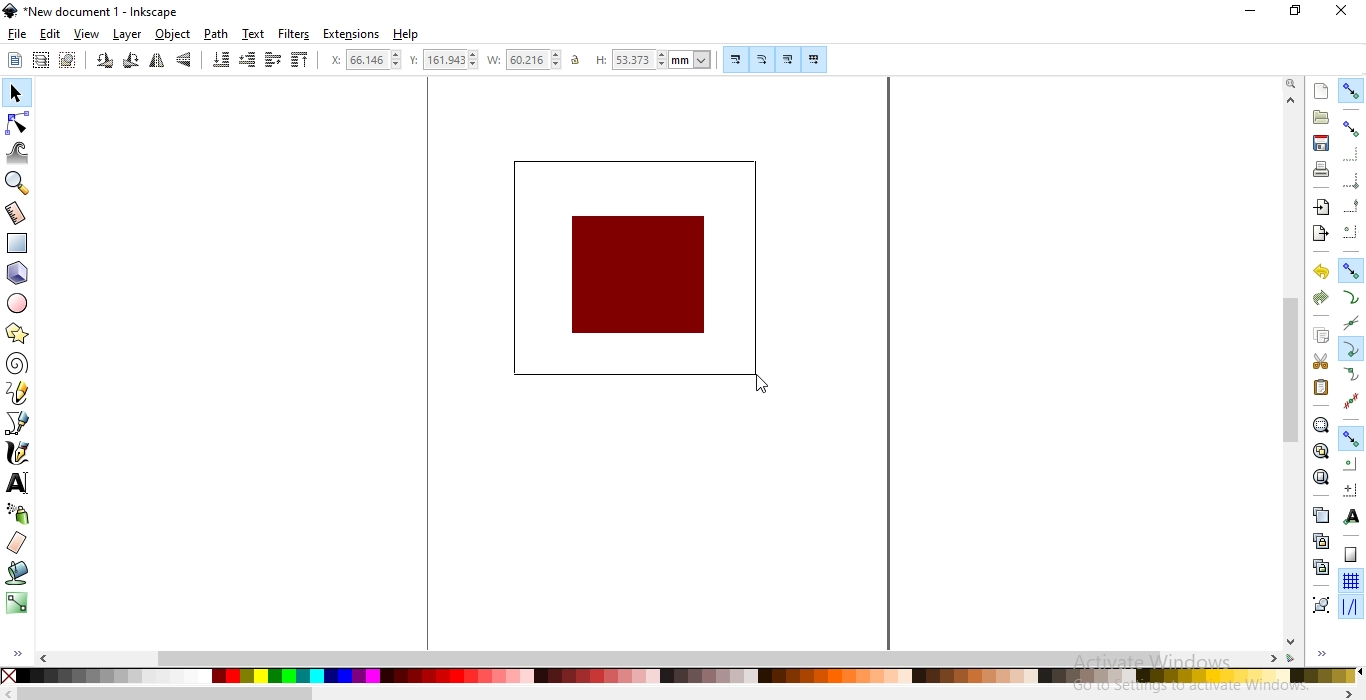 This screenshot has height=700, width=1366. I want to click on close, so click(1340, 12).